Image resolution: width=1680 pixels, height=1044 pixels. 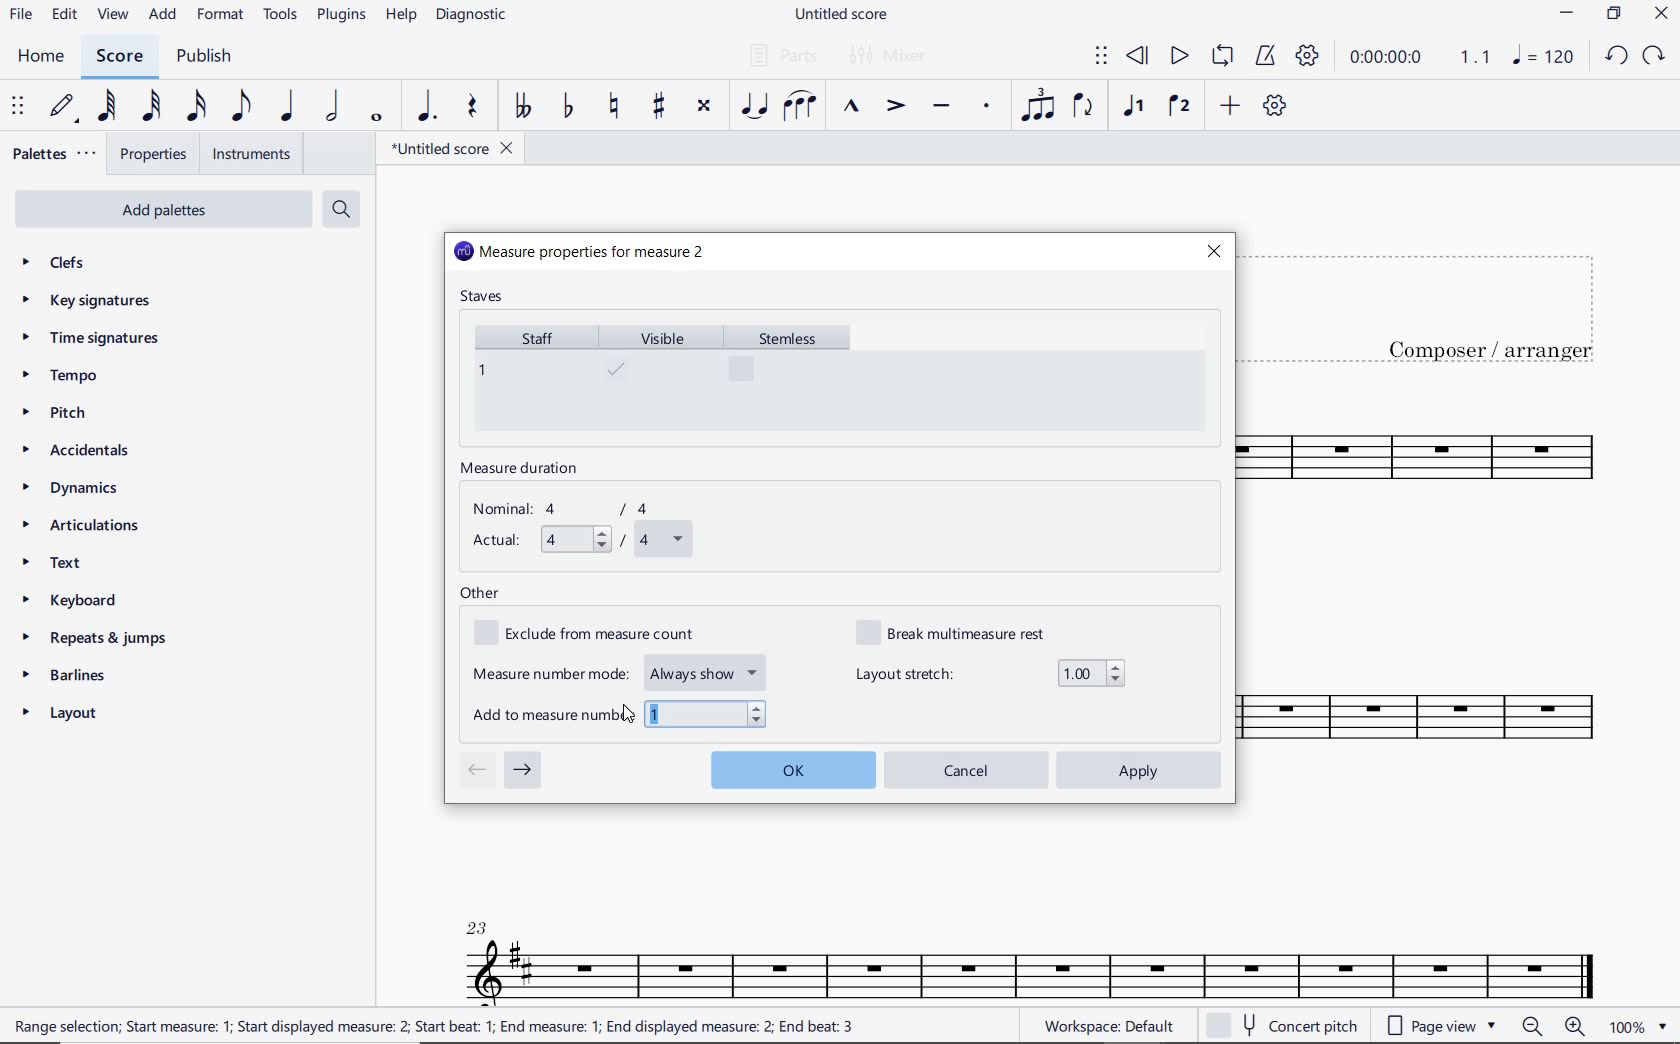 What do you see at coordinates (82, 527) in the screenshot?
I see `ARTICULATIONS` at bounding box center [82, 527].